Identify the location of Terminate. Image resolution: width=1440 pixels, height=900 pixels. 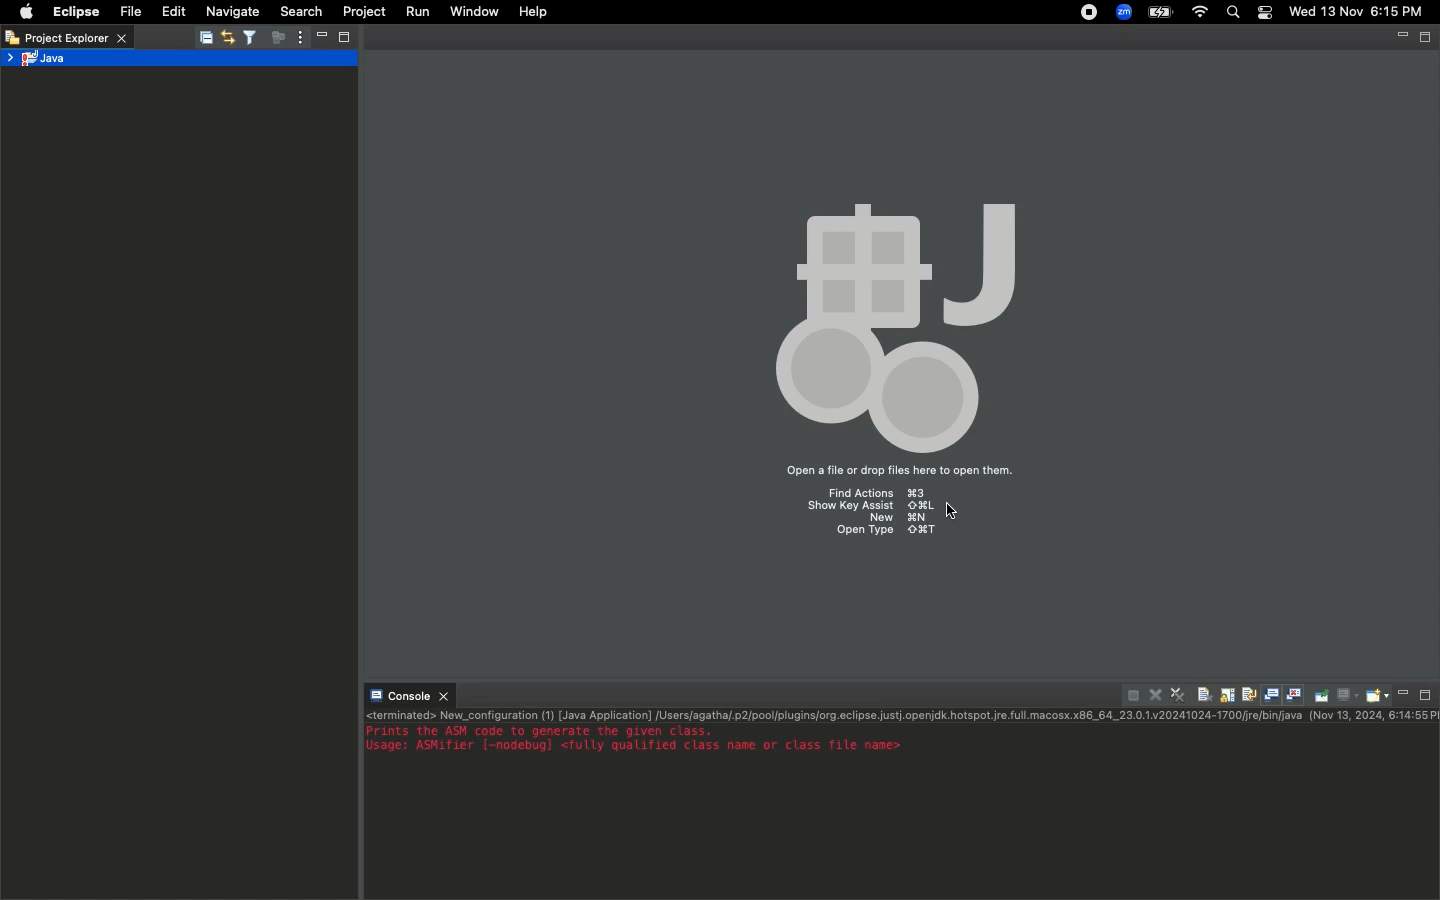
(1134, 694).